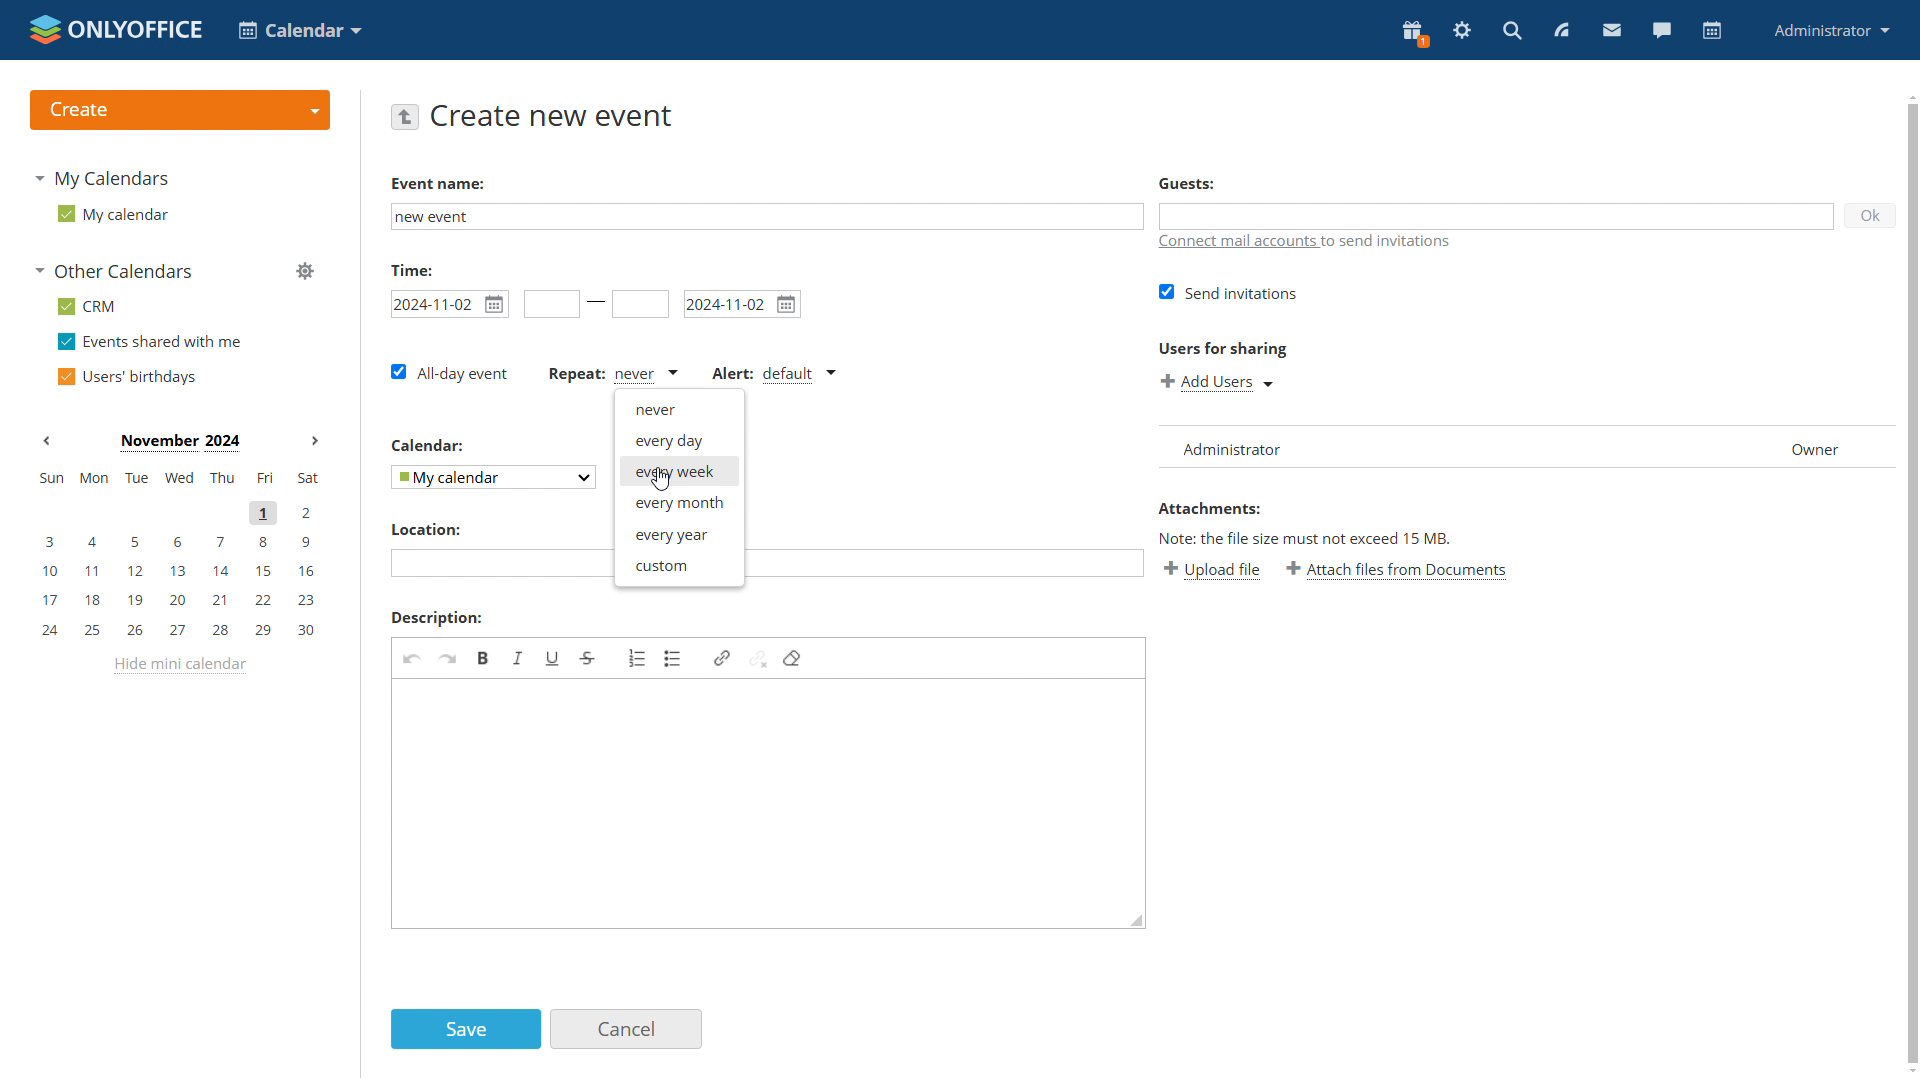 Image resolution: width=1920 pixels, height=1080 pixels. Describe the element at coordinates (114, 27) in the screenshot. I see `logo` at that location.